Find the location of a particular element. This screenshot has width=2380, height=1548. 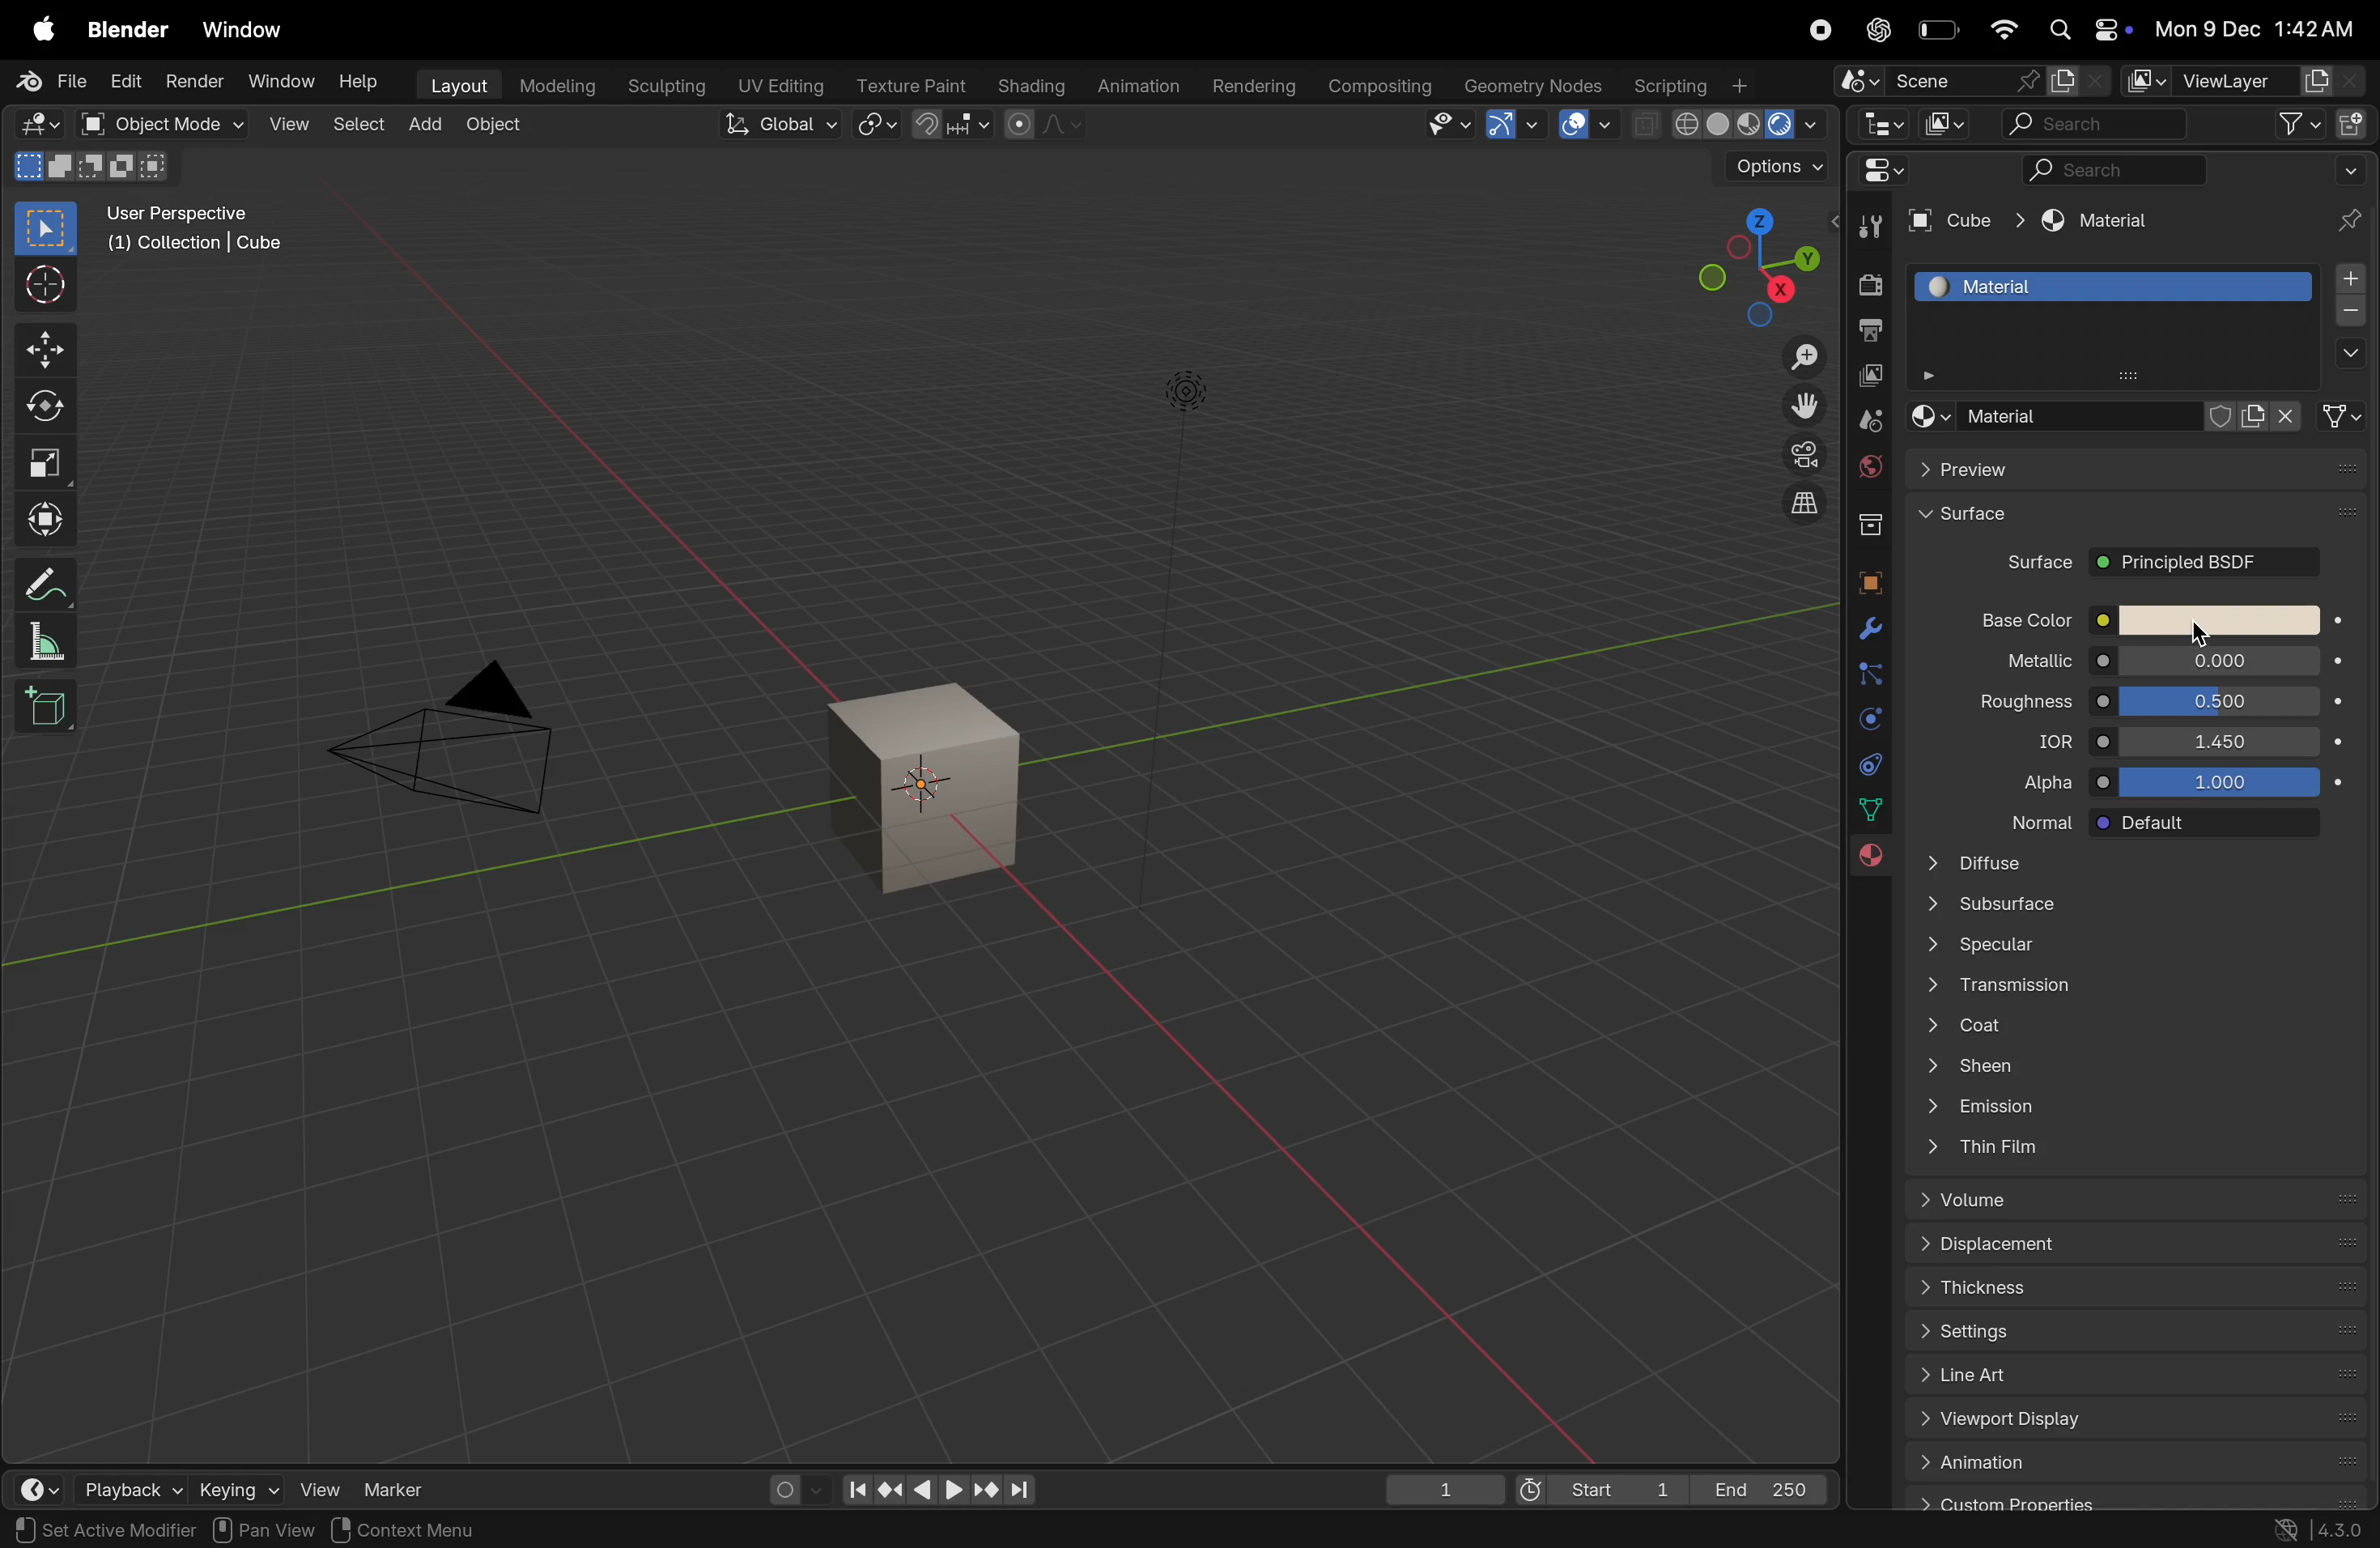

zoom i  is located at coordinates (1805, 351).